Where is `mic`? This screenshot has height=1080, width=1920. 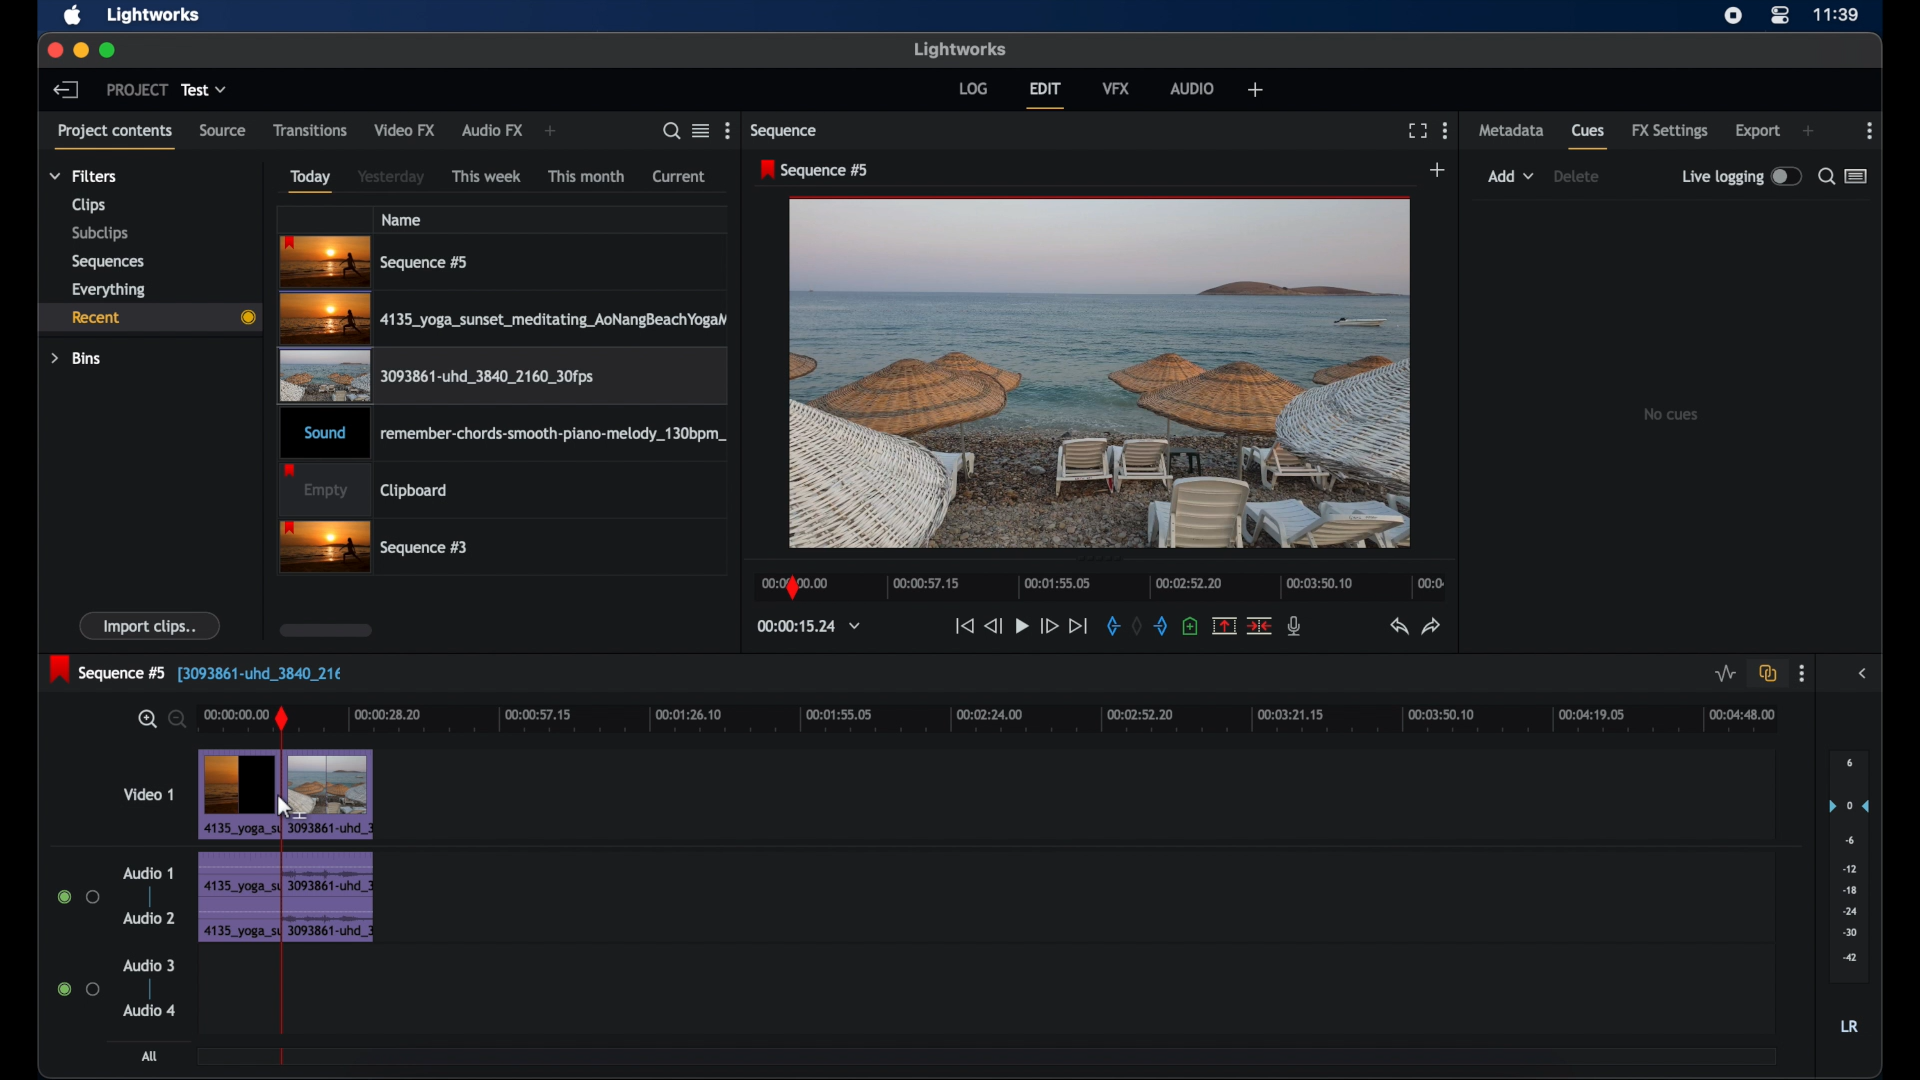 mic is located at coordinates (1296, 626).